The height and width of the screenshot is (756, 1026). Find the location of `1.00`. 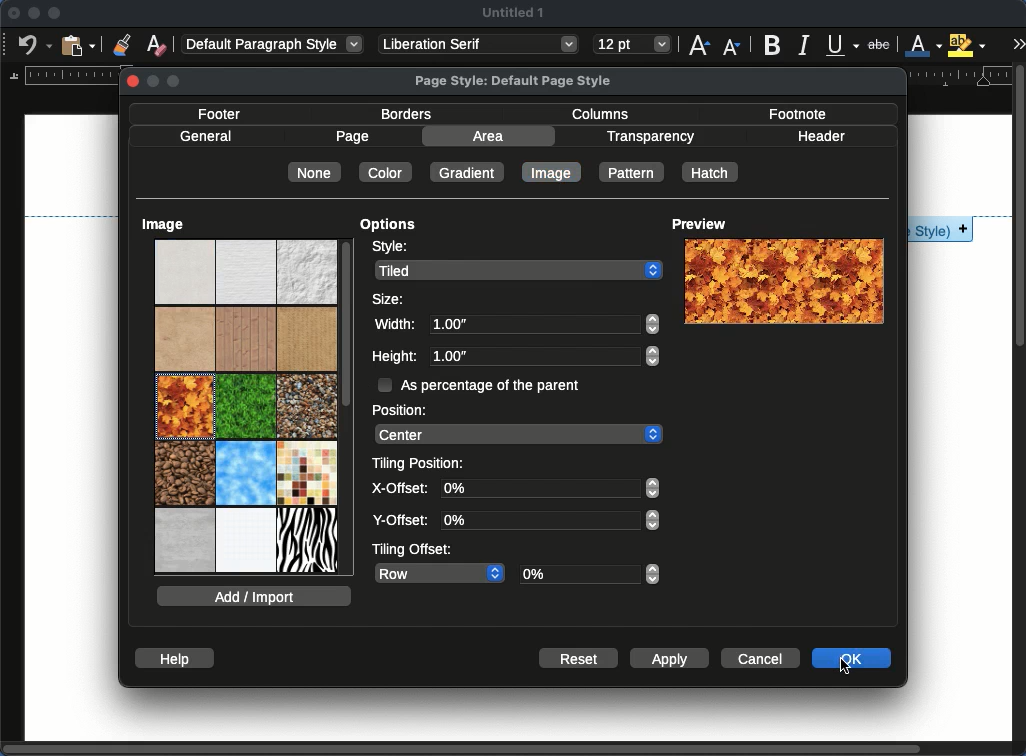

1.00 is located at coordinates (544, 322).